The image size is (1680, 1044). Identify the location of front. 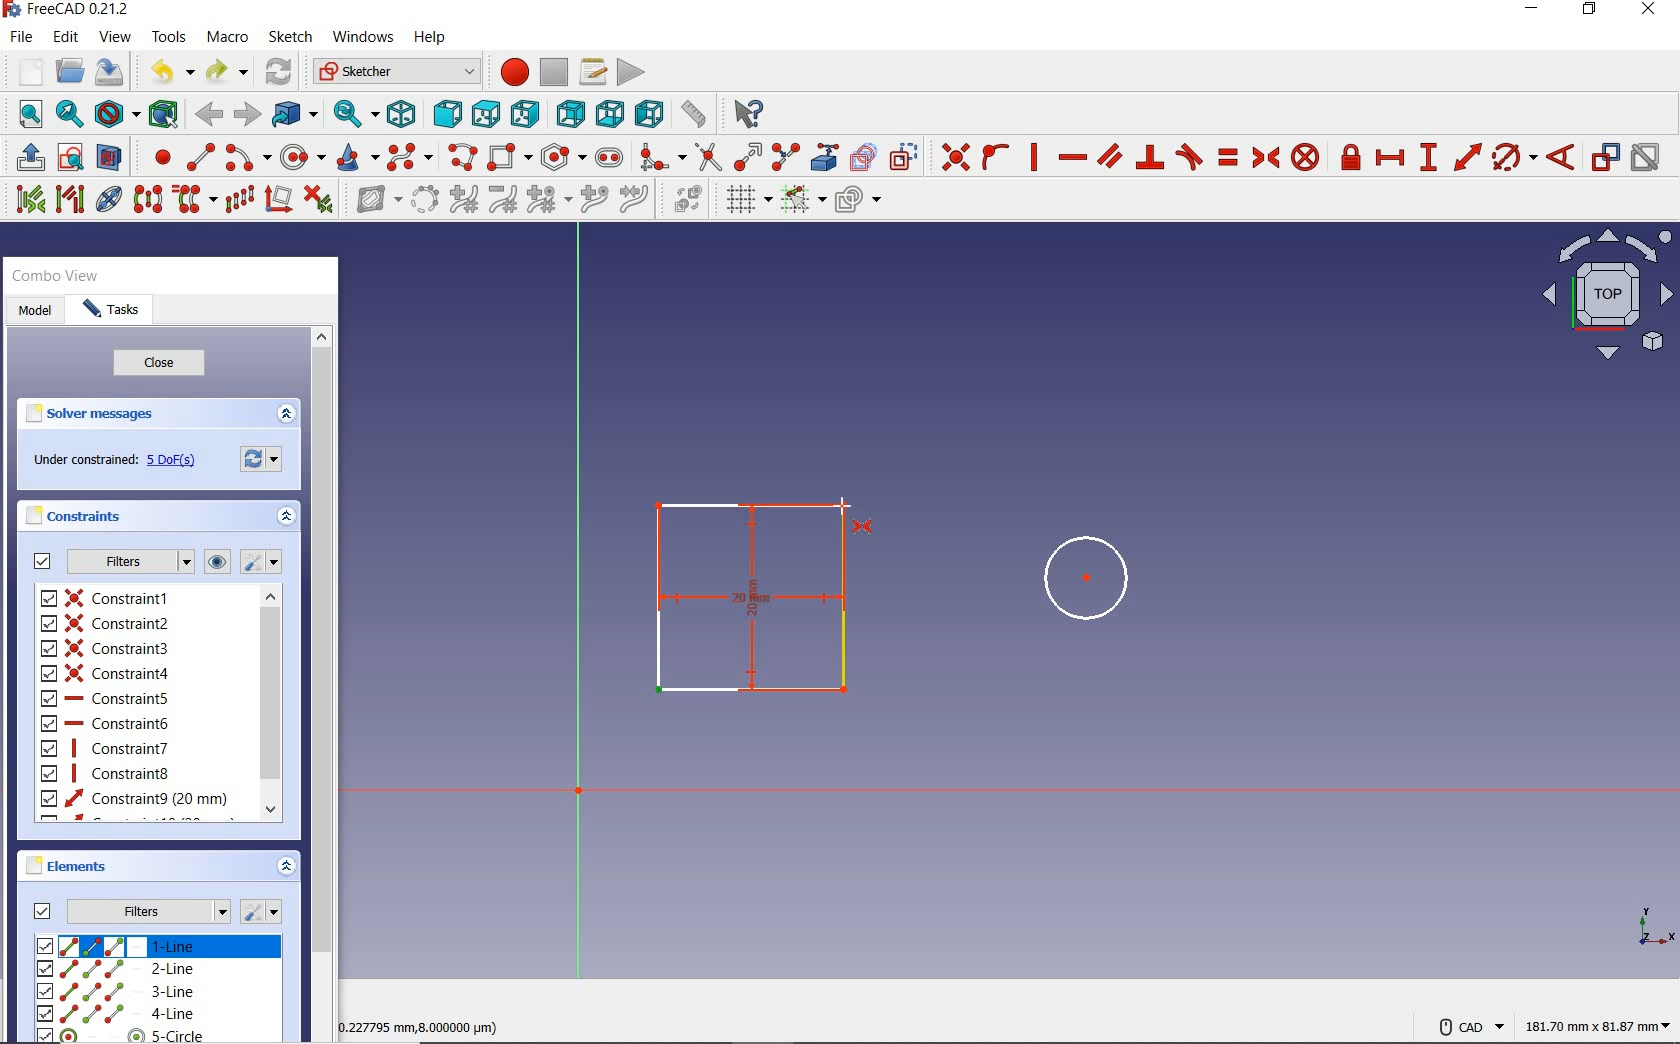
(446, 113).